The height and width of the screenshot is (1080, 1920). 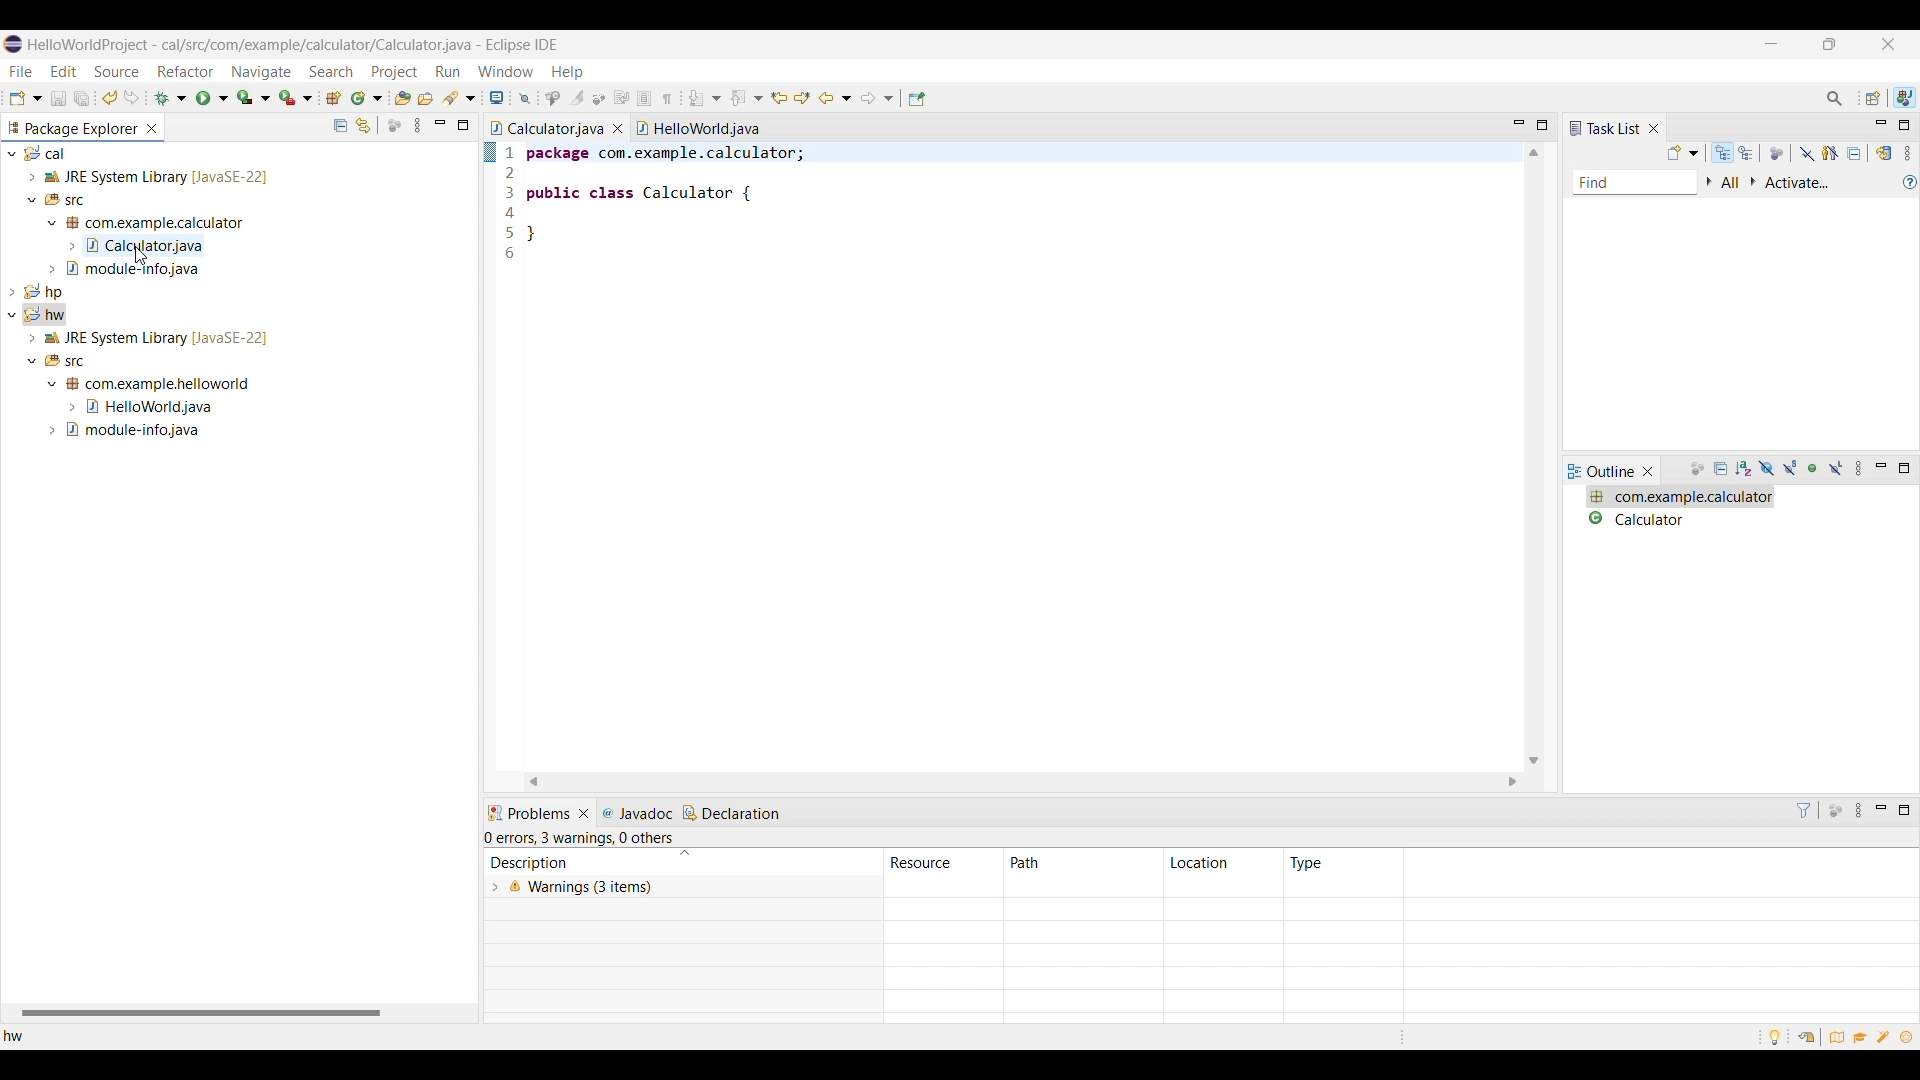 What do you see at coordinates (1732, 183) in the screenshot?
I see `Edit task working sets` at bounding box center [1732, 183].